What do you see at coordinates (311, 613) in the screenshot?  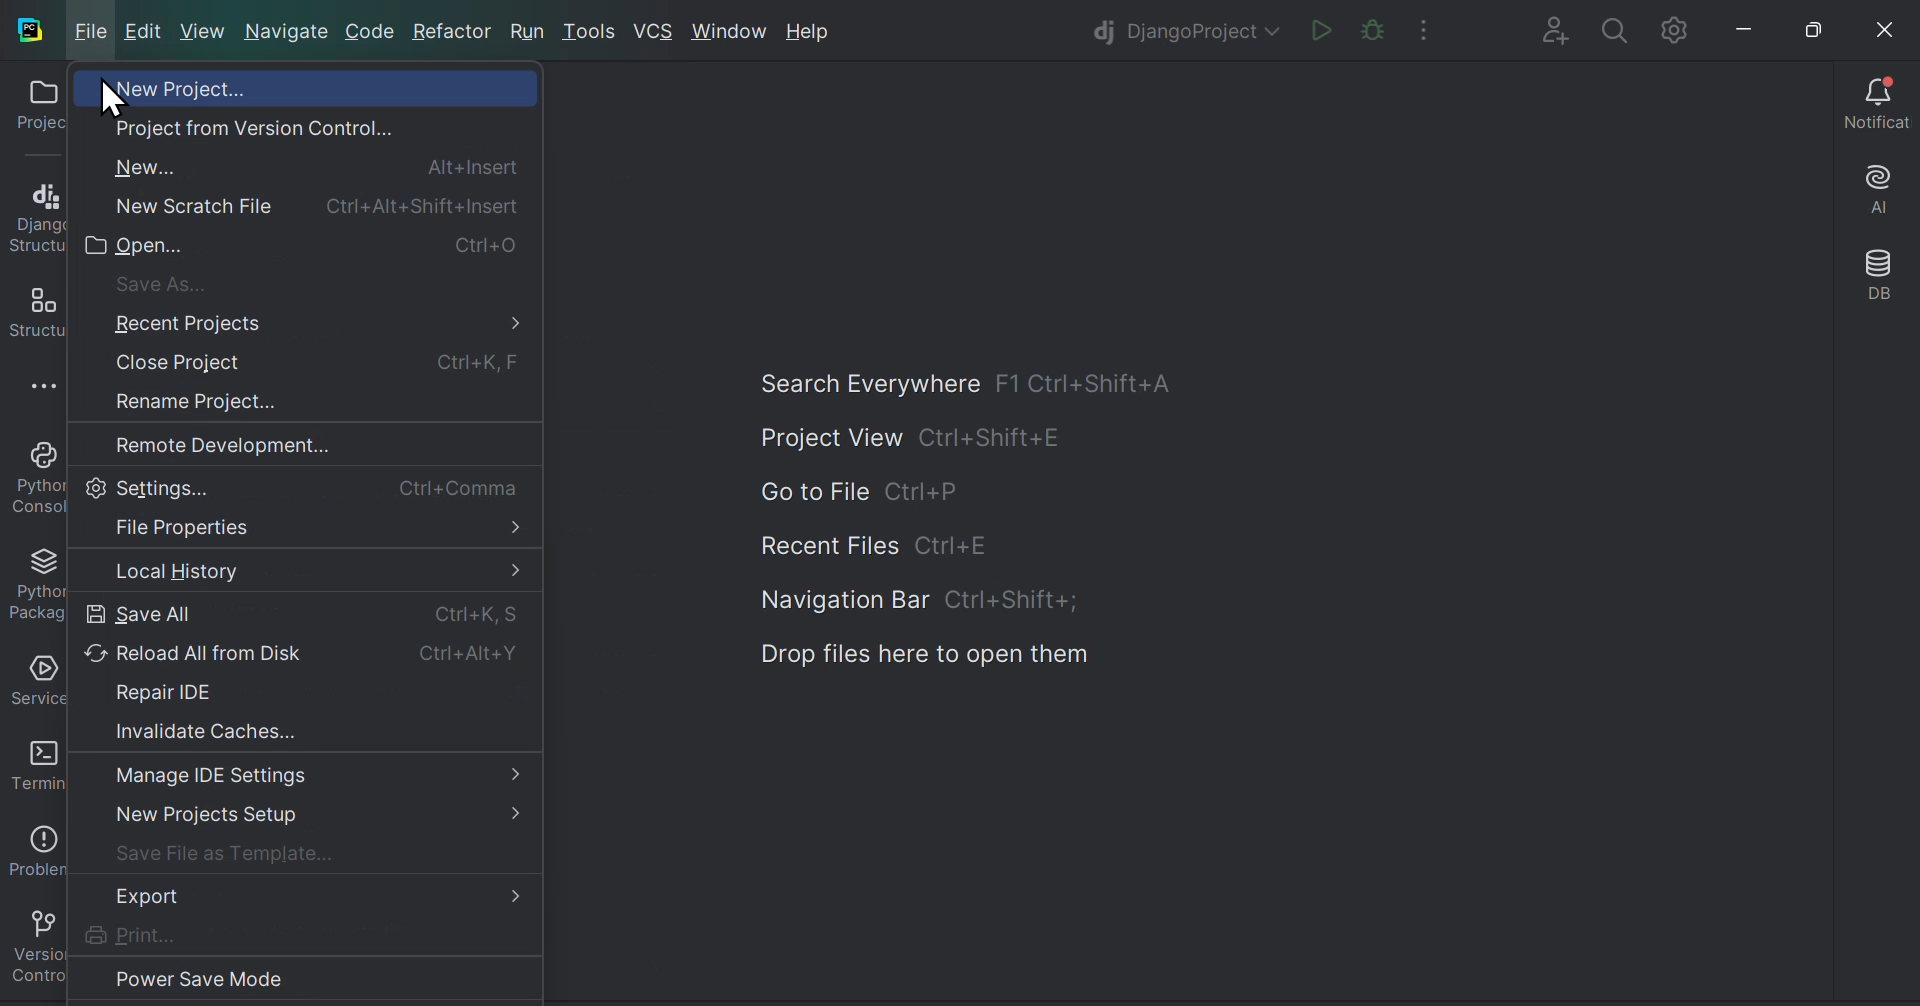 I see `Save all` at bounding box center [311, 613].